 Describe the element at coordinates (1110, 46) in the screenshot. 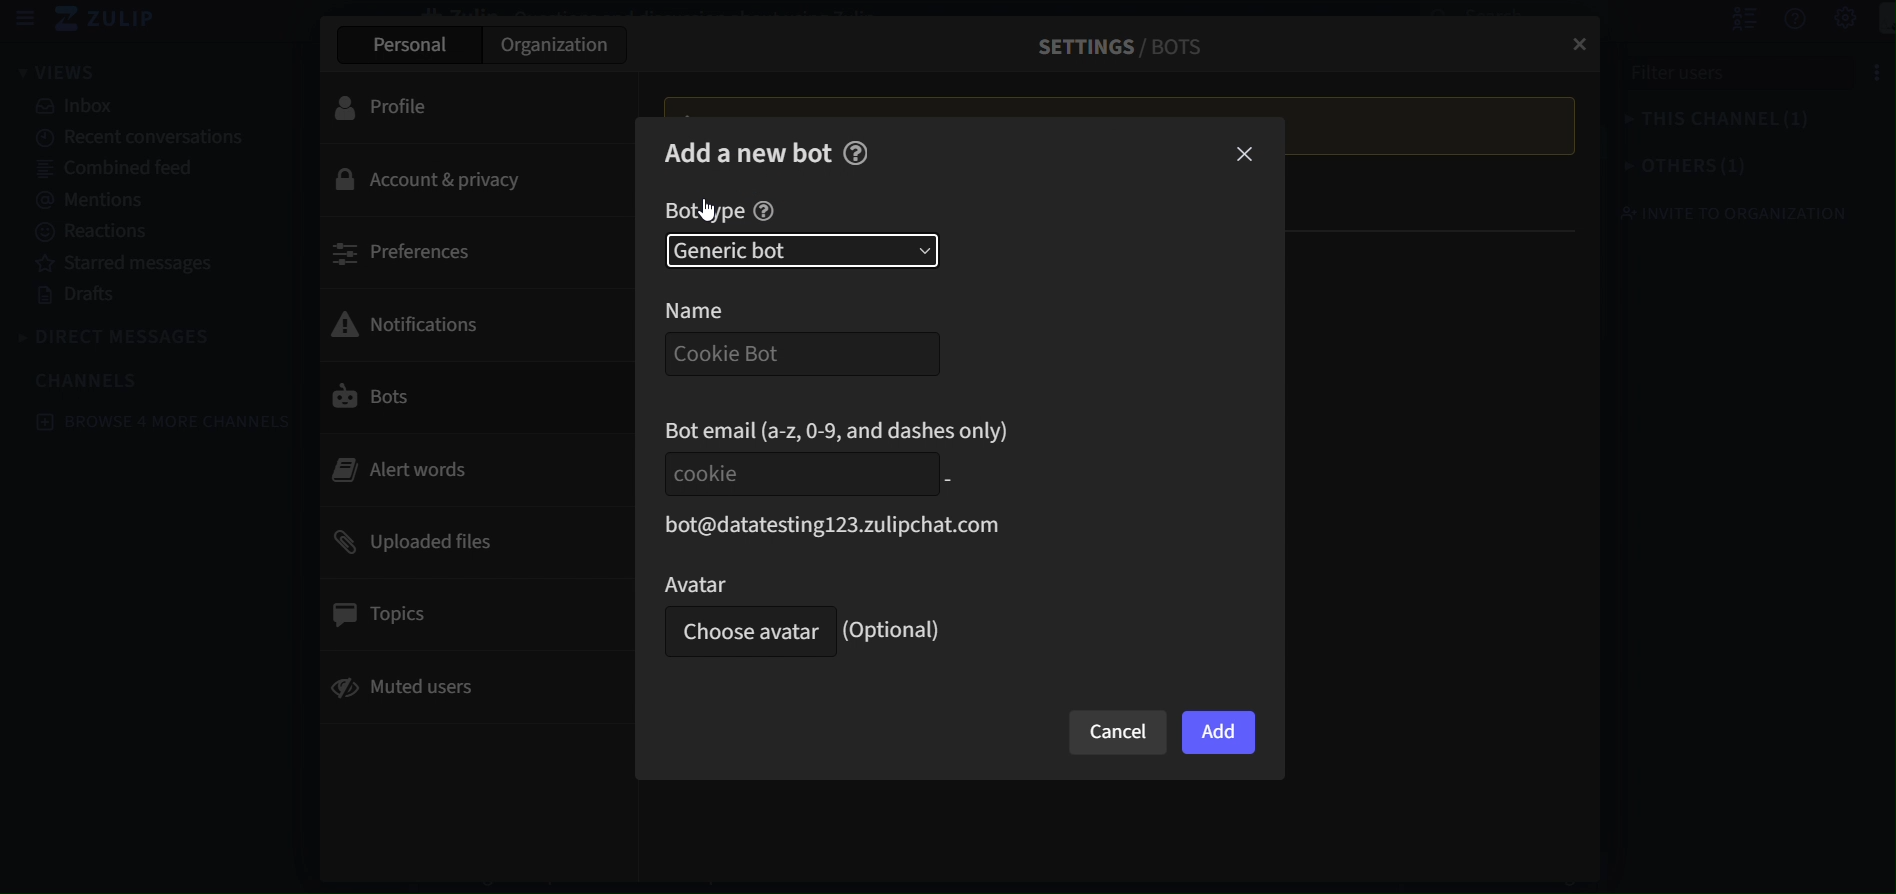

I see `settings/Bots` at that location.